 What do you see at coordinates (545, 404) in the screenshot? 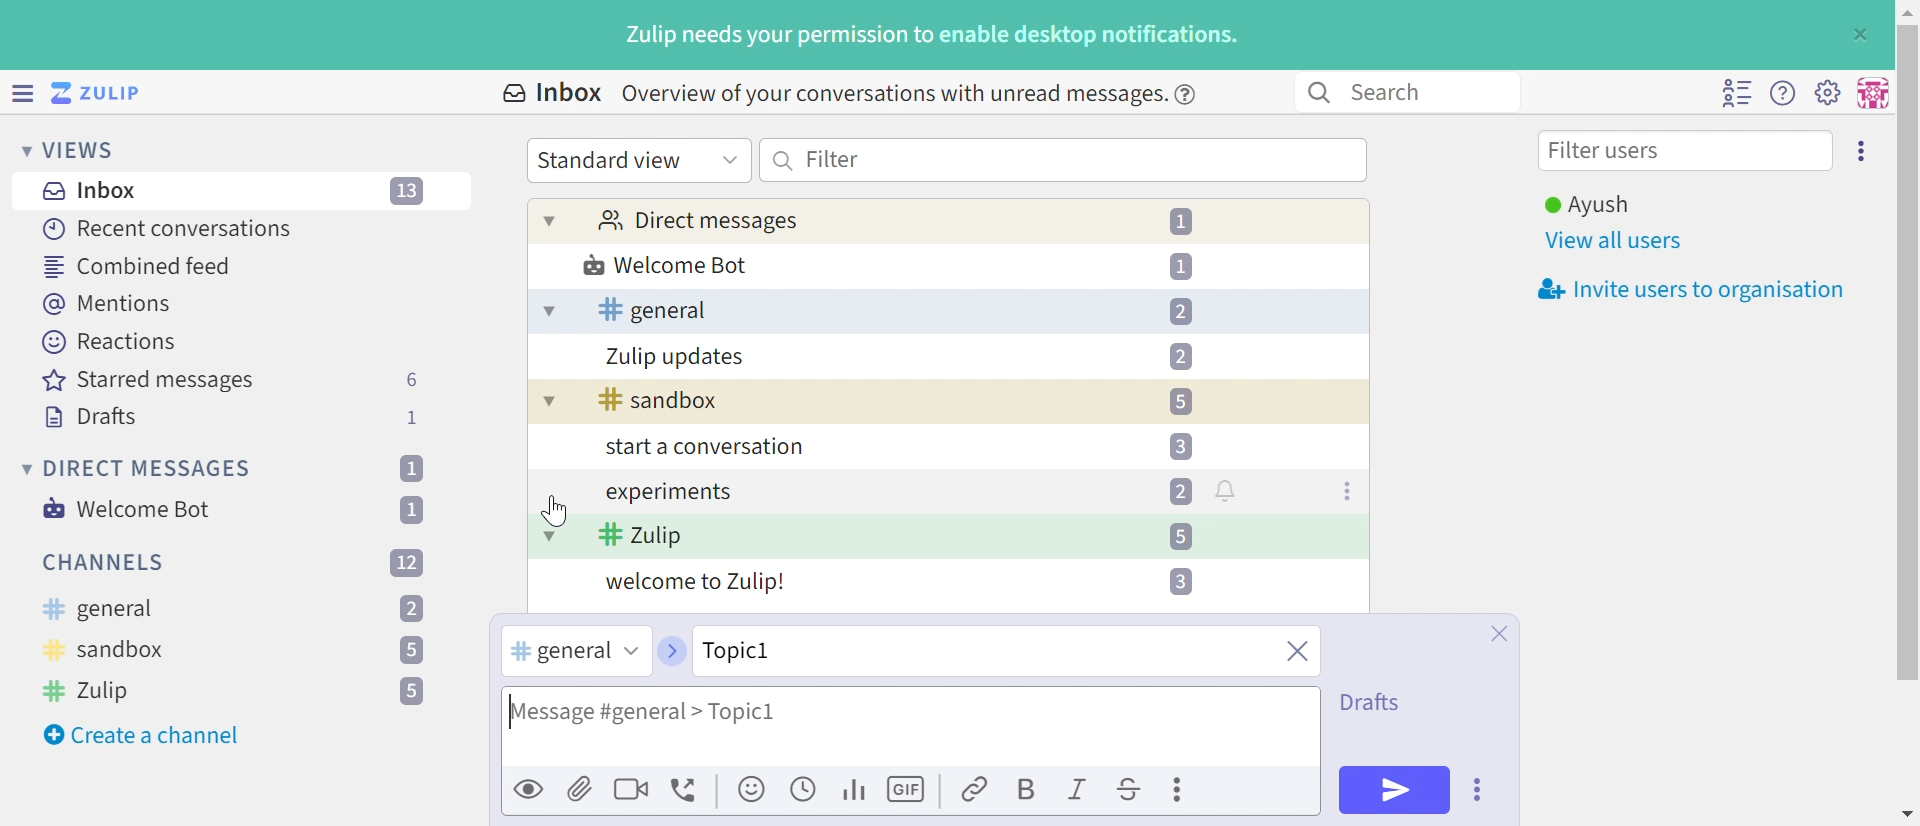
I see `Drop Down` at bounding box center [545, 404].